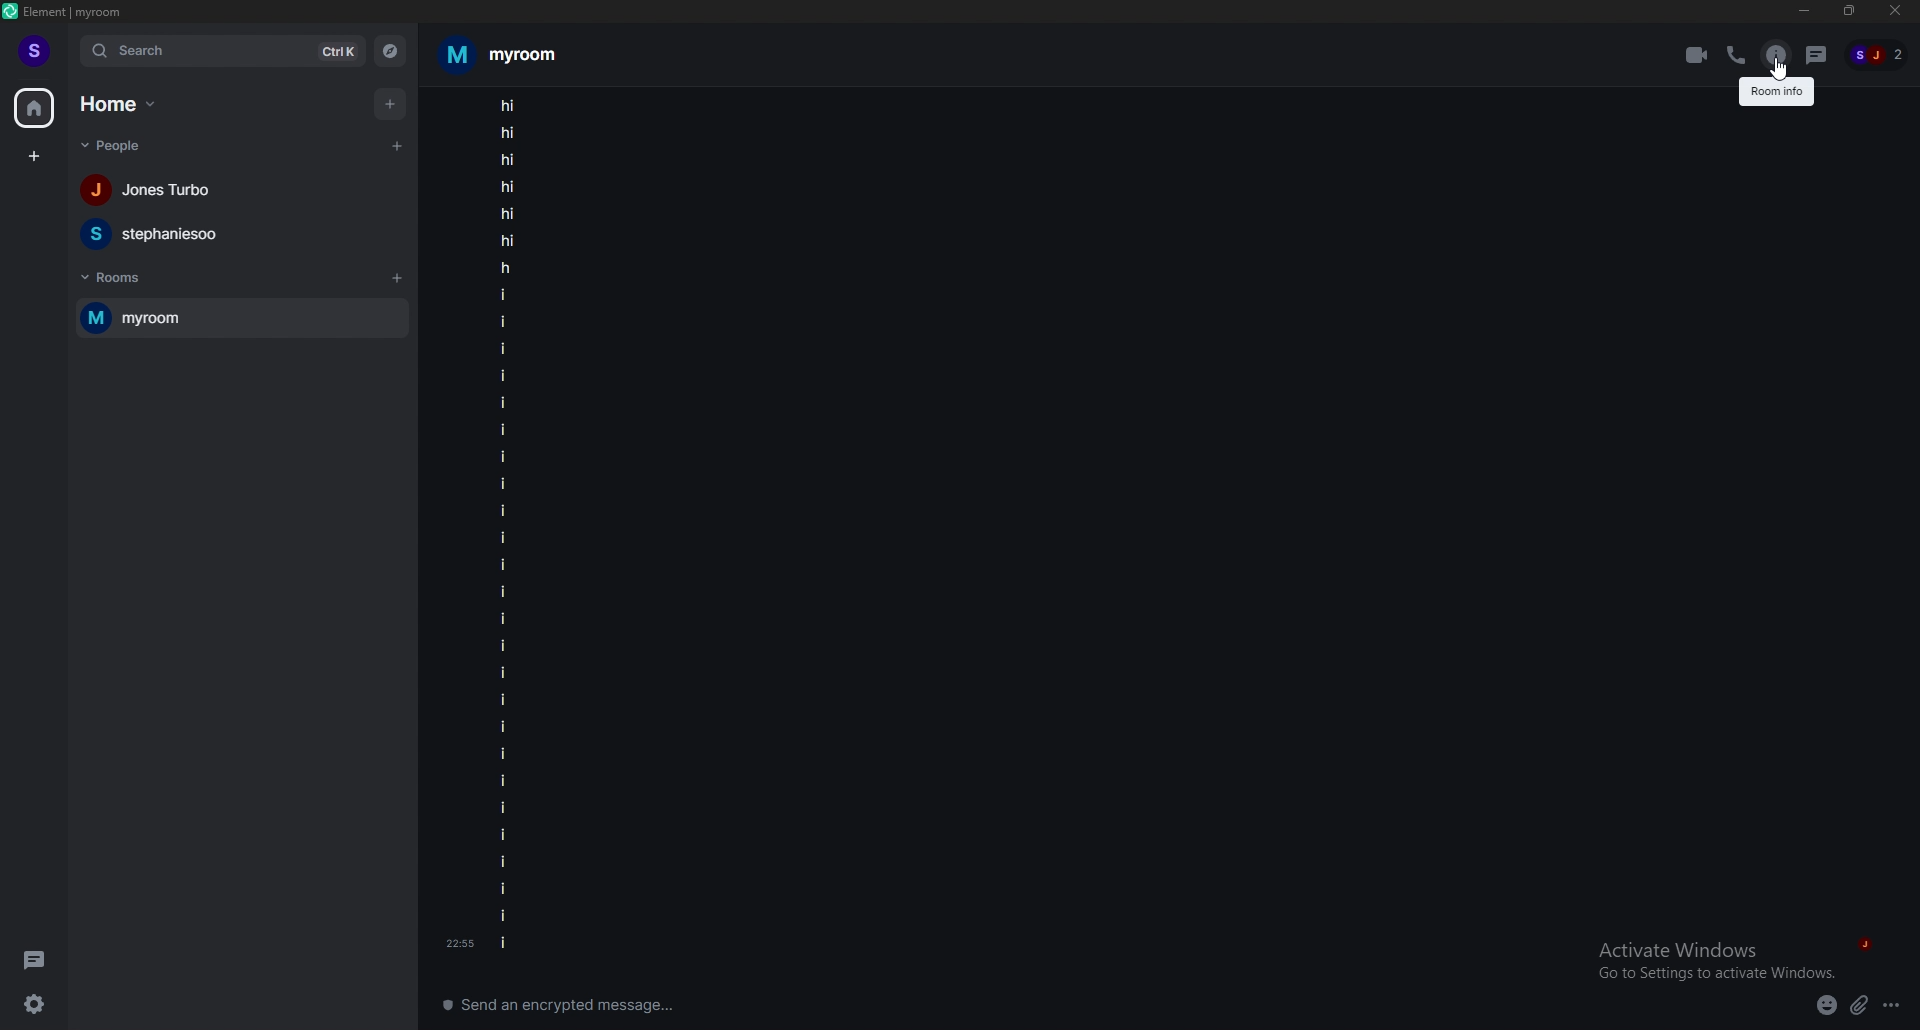 The width and height of the screenshot is (1920, 1030). Describe the element at coordinates (117, 278) in the screenshot. I see `rooms` at that location.